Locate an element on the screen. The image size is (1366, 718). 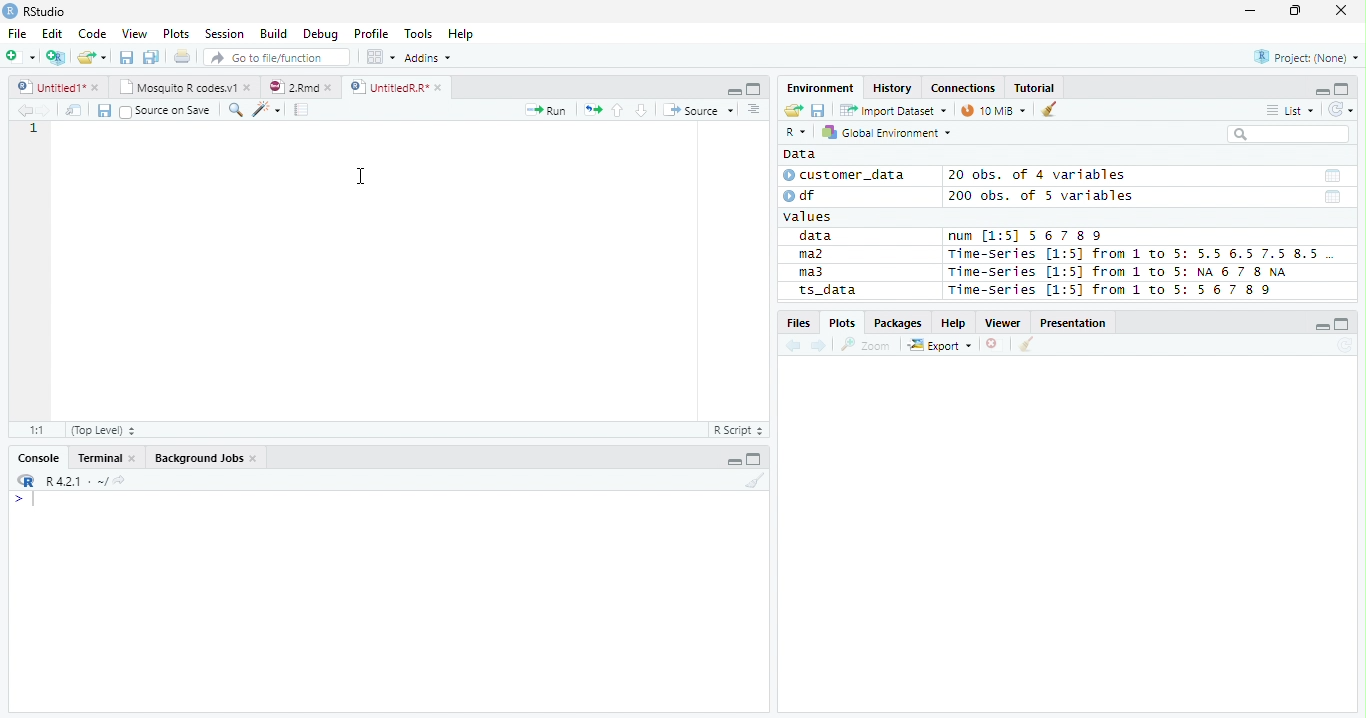
Clean is located at coordinates (755, 482).